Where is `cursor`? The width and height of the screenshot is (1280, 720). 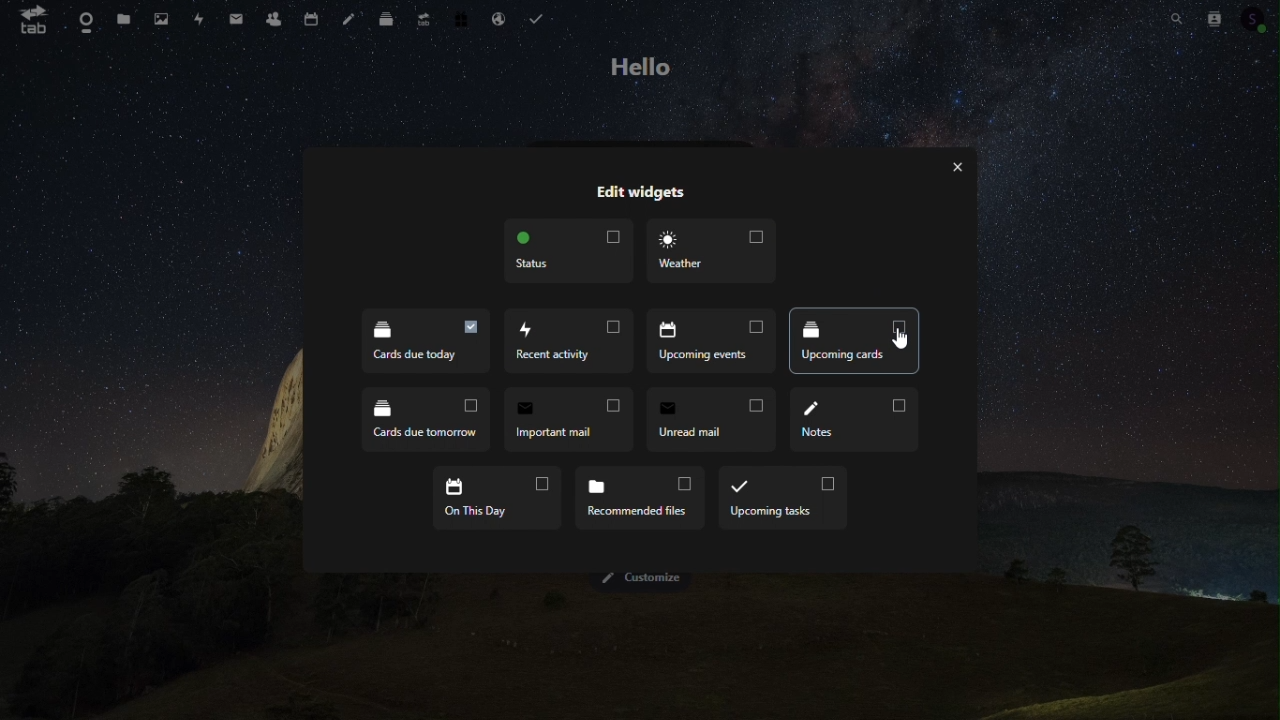 cursor is located at coordinates (900, 342).